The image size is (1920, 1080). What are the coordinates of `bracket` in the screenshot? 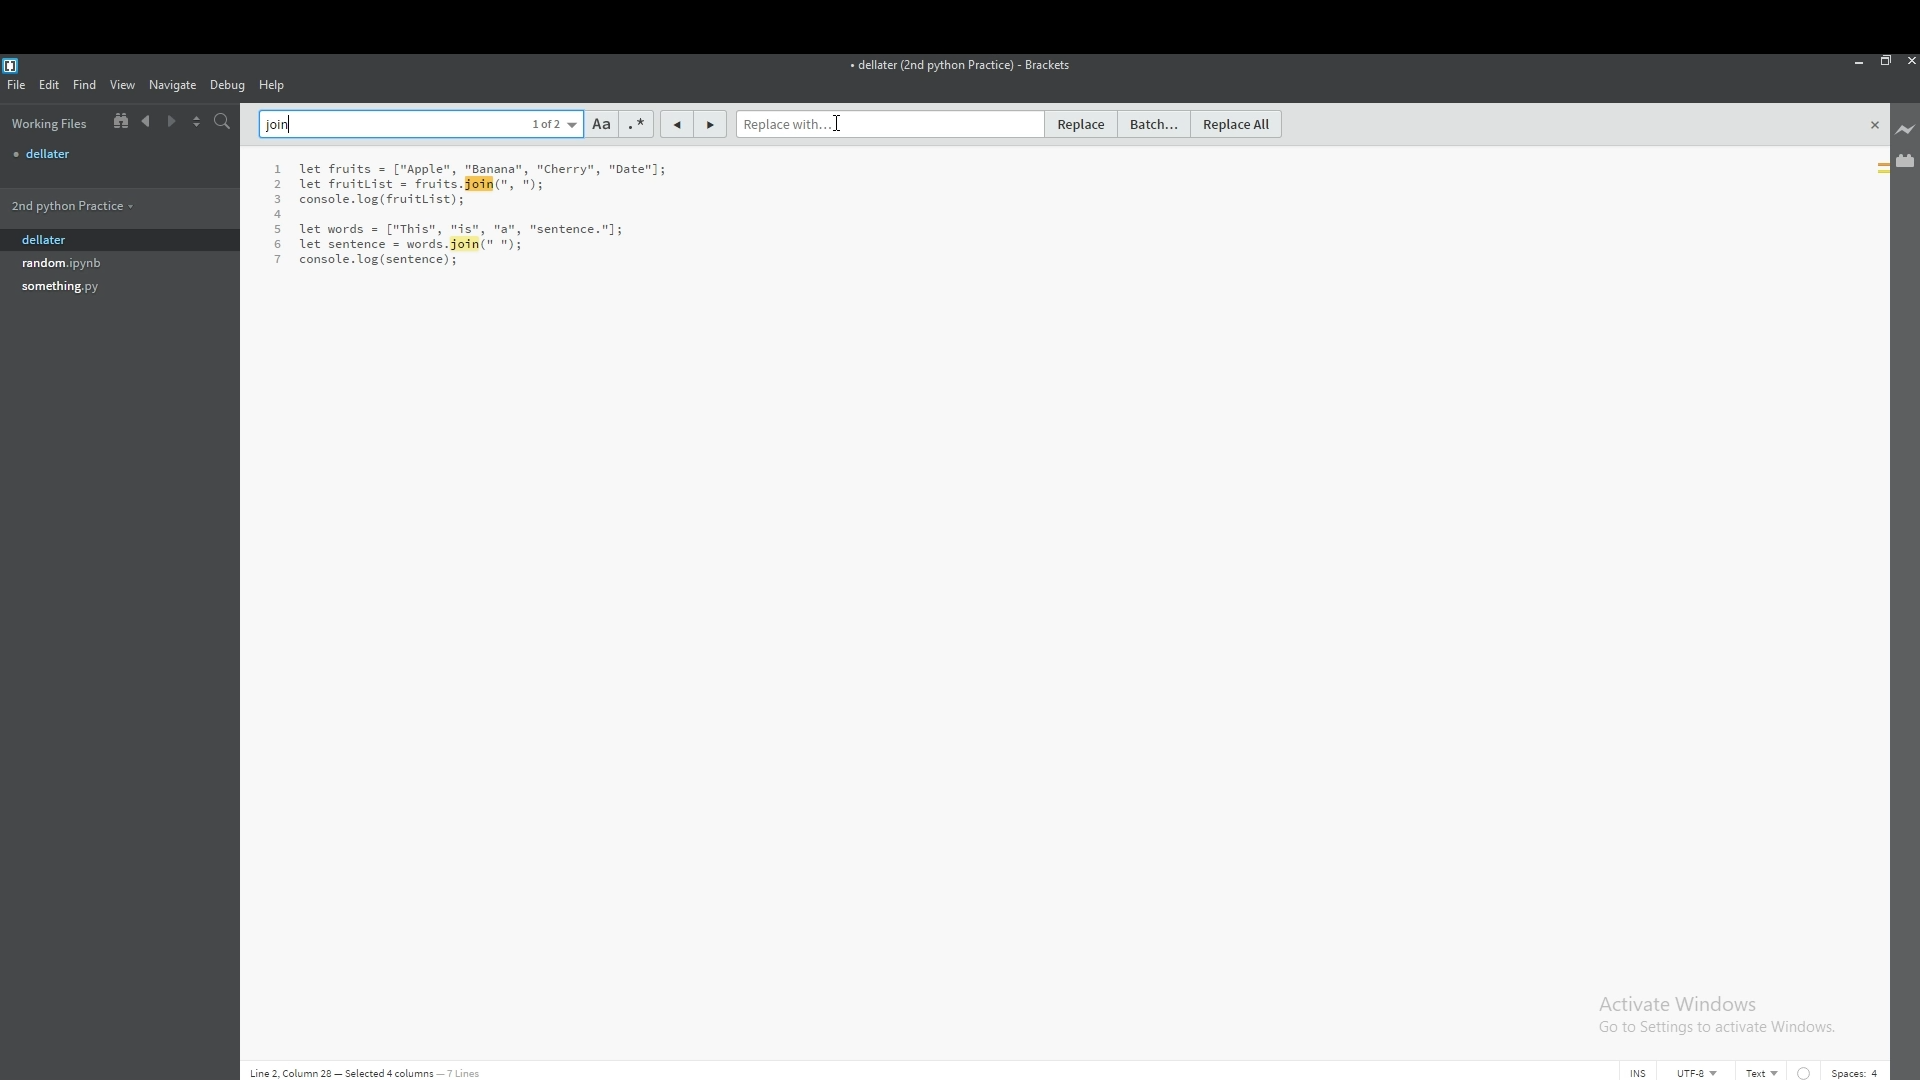 It's located at (14, 64).